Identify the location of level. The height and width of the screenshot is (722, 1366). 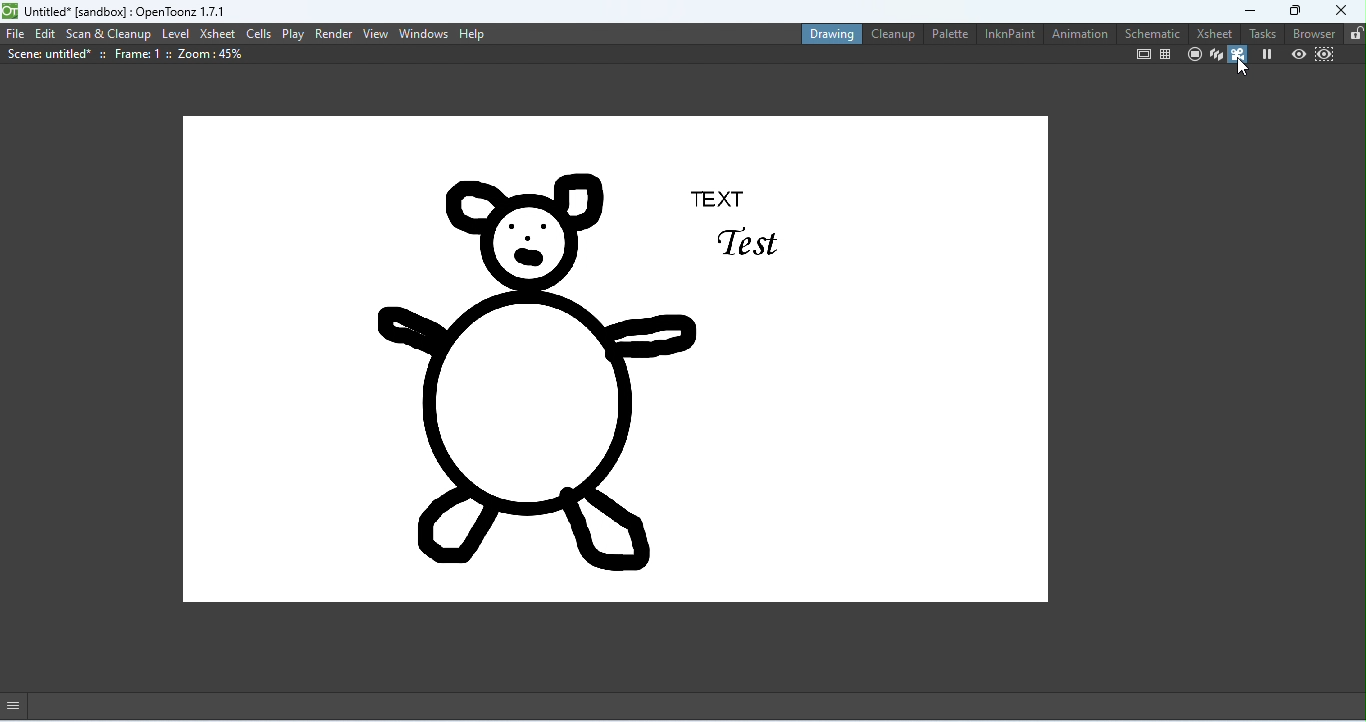
(176, 33).